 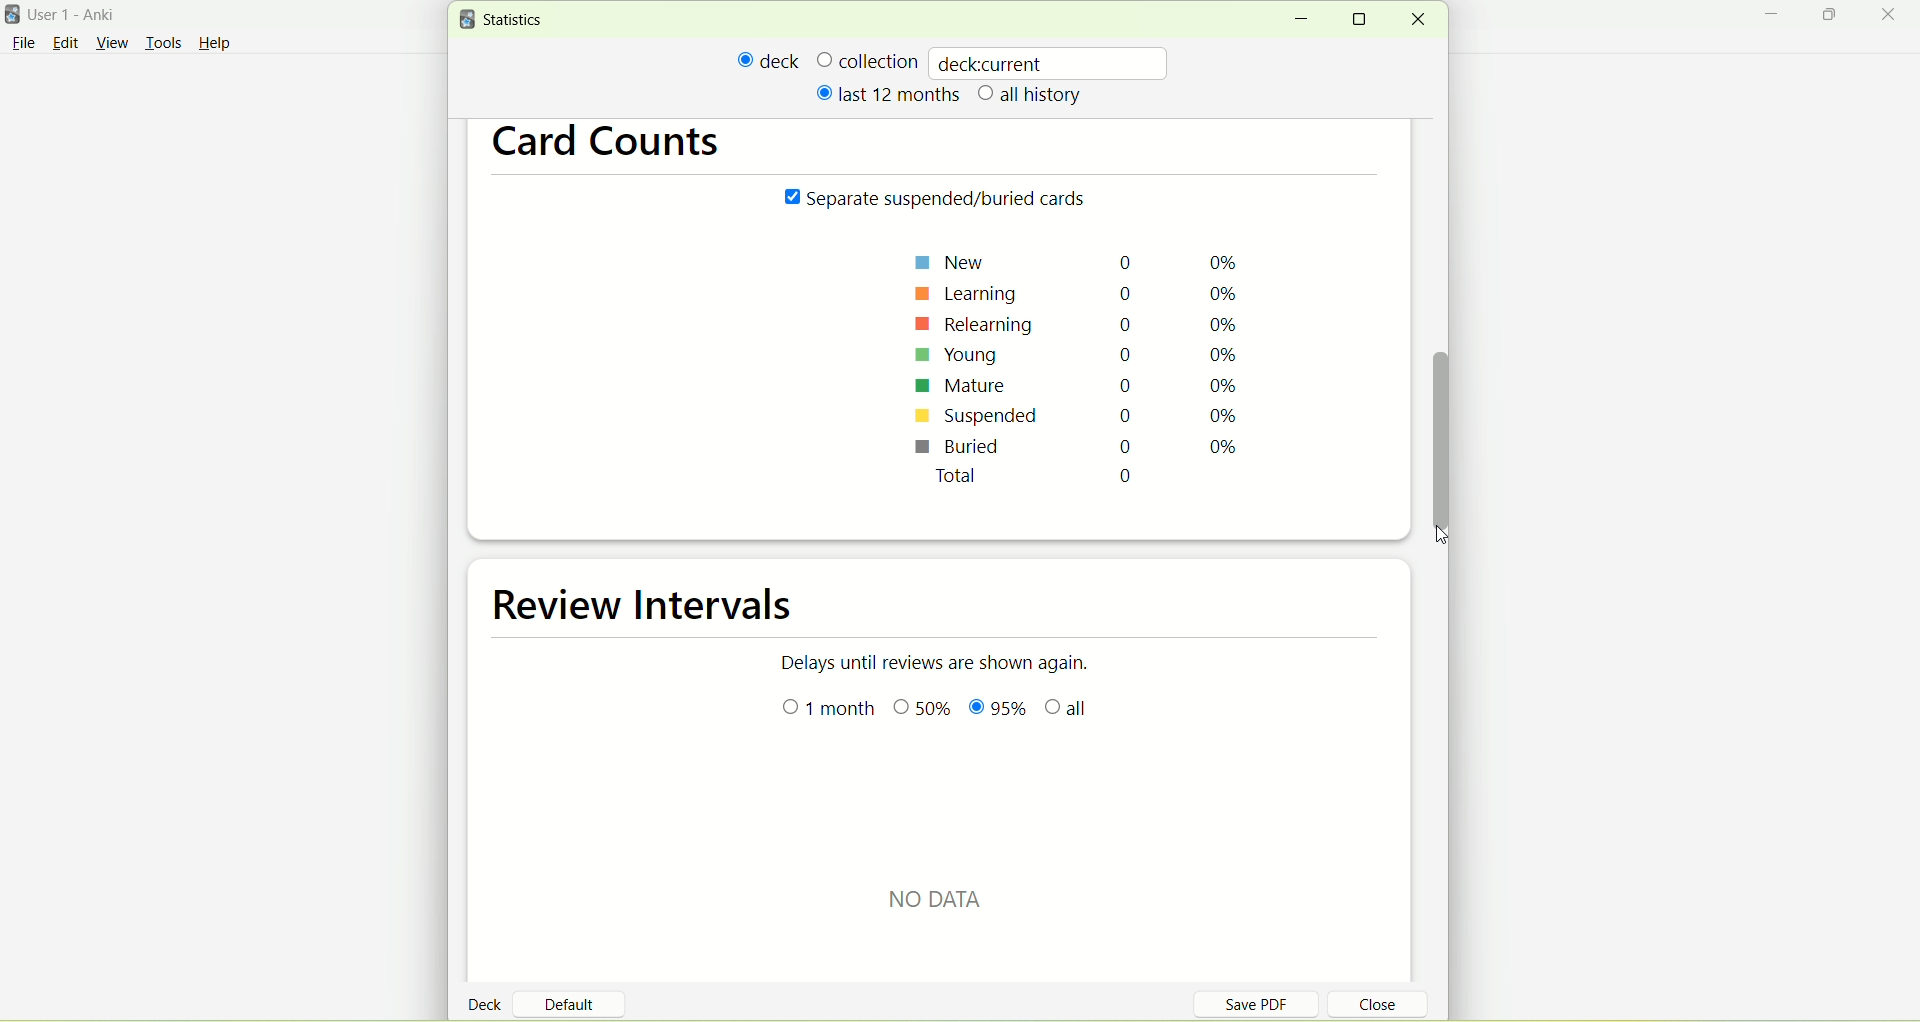 I want to click on suspended 0 0%, so click(x=1075, y=419).